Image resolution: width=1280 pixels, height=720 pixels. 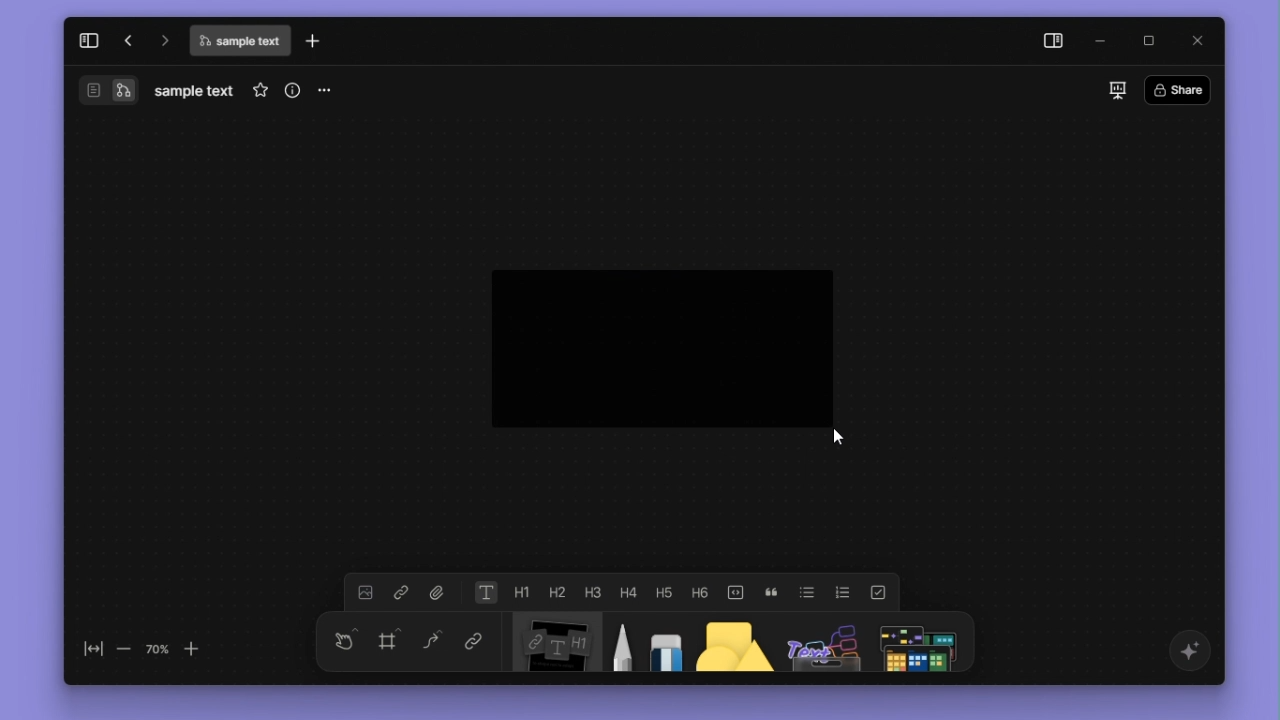 I want to click on heading 5, so click(x=664, y=591).